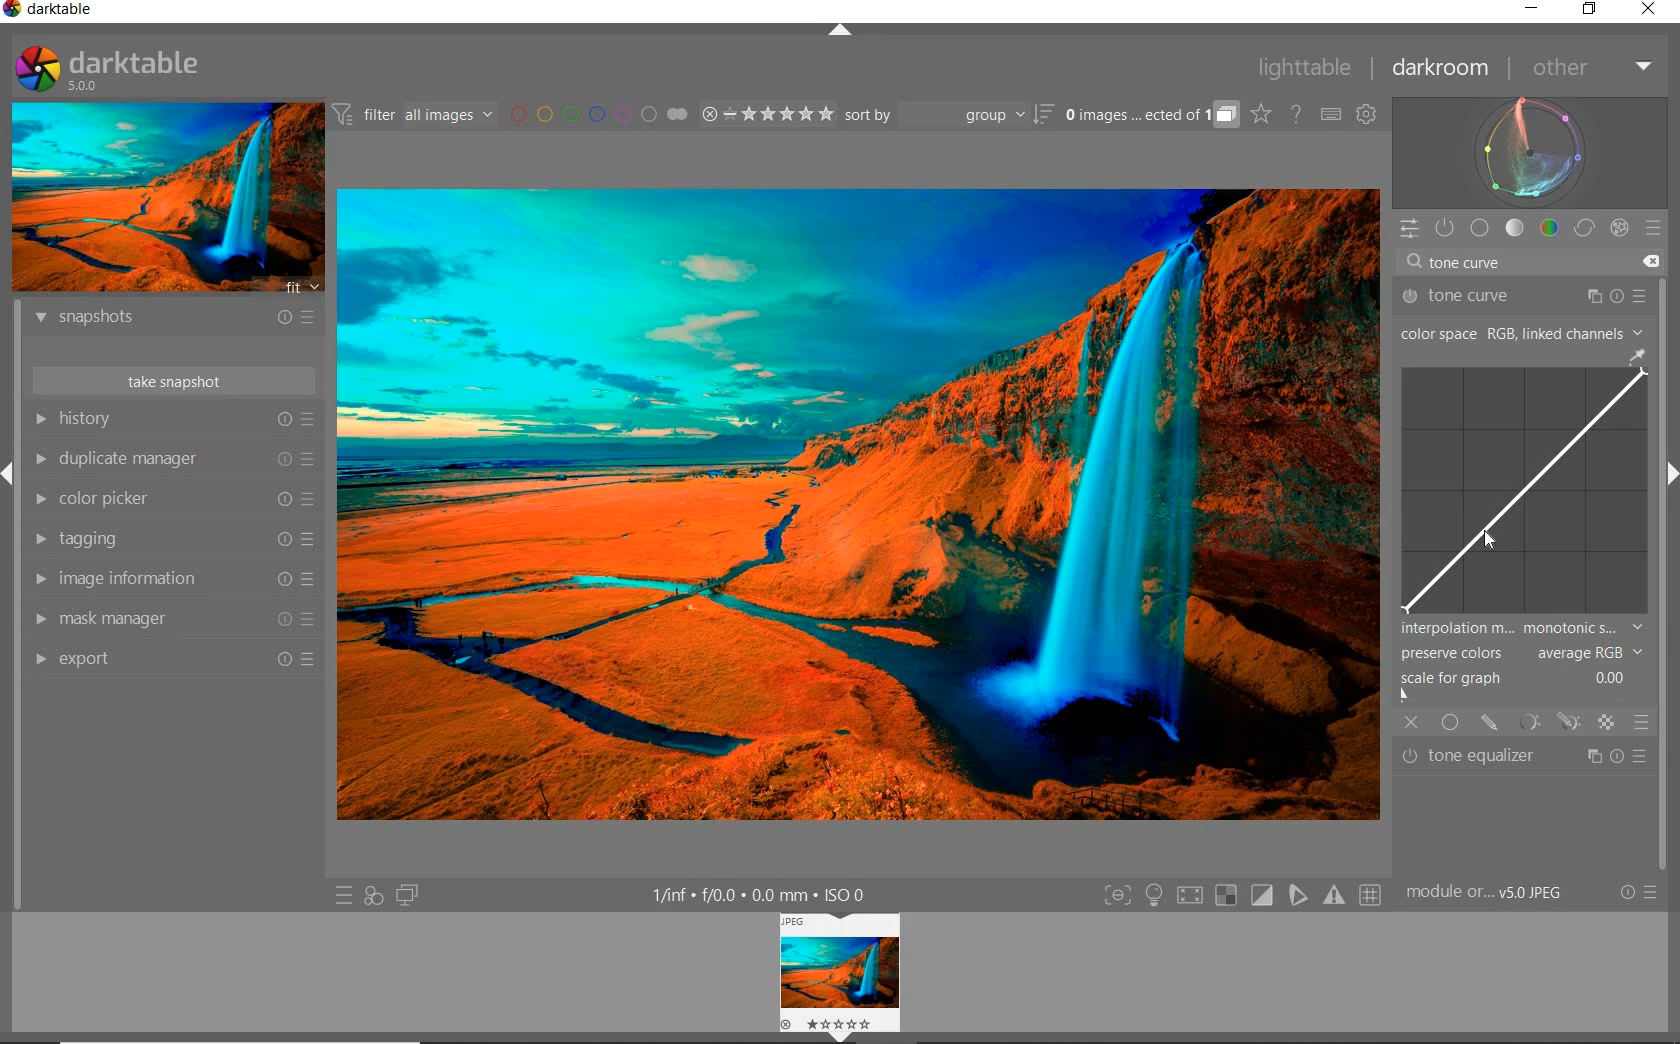  Describe the element at coordinates (372, 897) in the screenshot. I see `QUICK ACCESS FOR APPLYING ANY OF YOUR STYLES` at that location.